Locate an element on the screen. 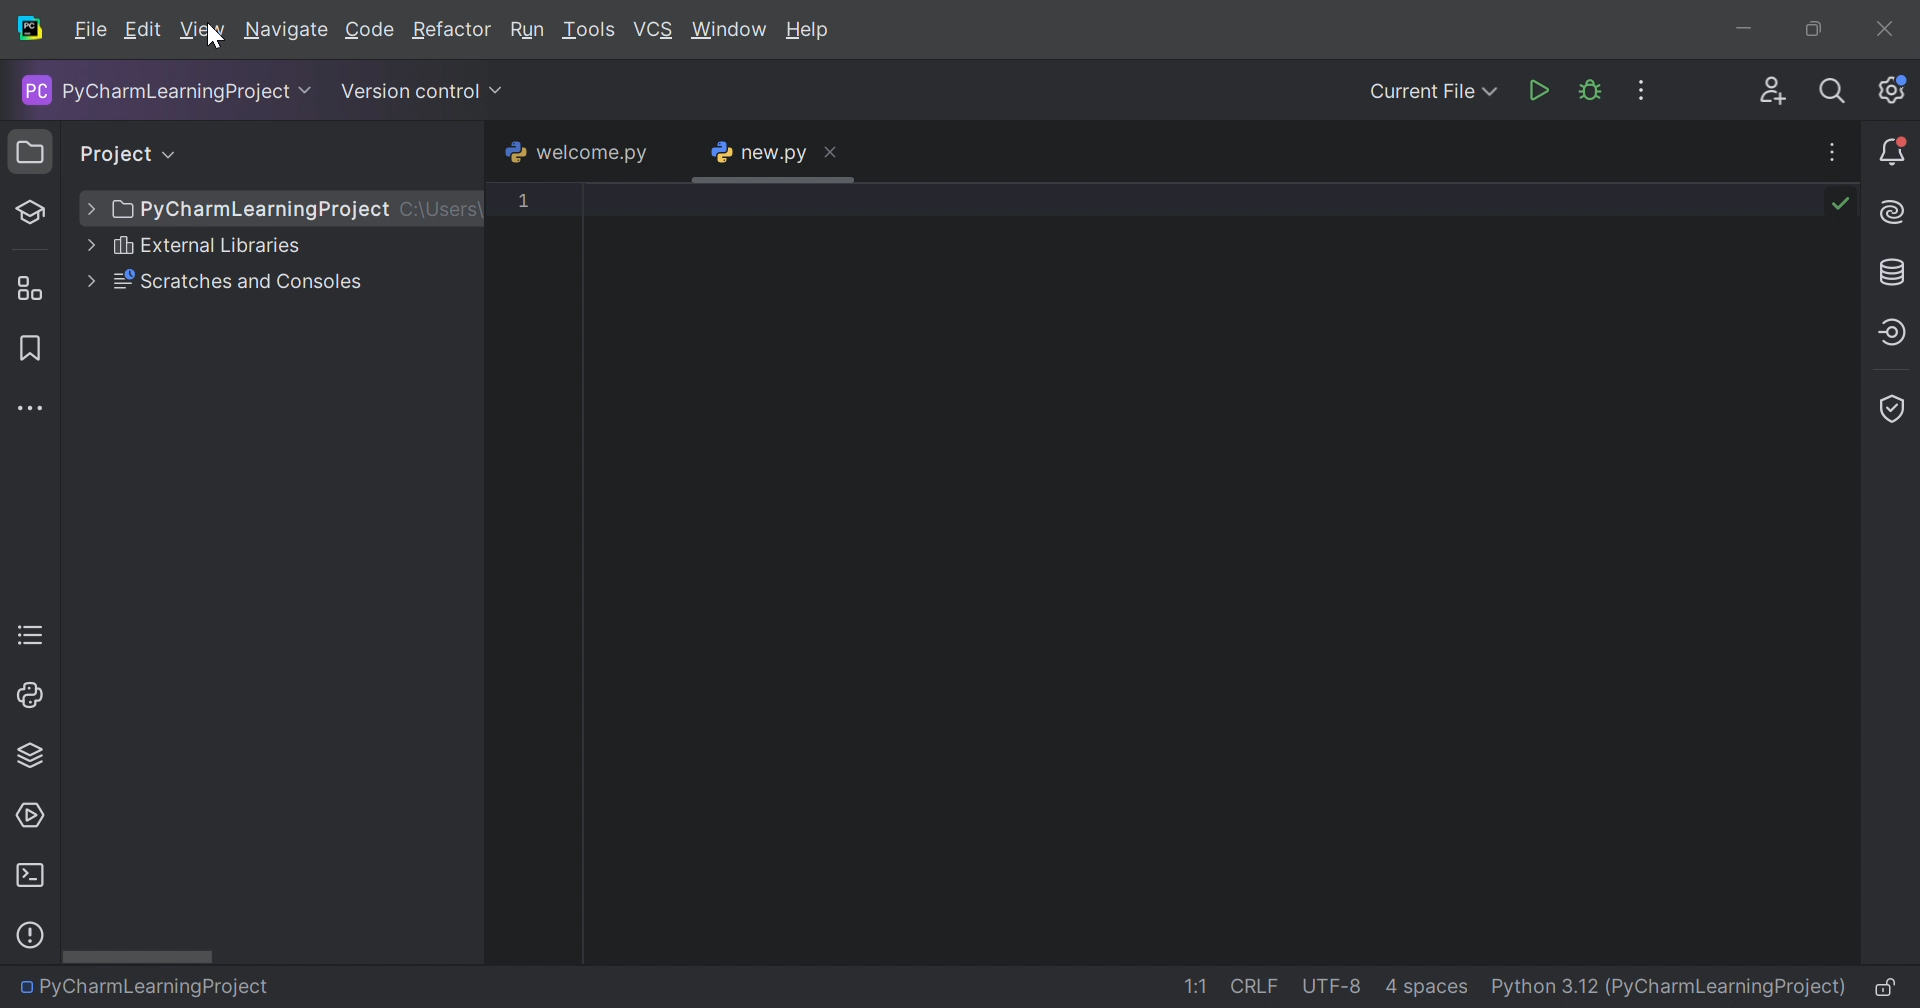 This screenshot has height=1008, width=1920. Project is located at coordinates (125, 155).